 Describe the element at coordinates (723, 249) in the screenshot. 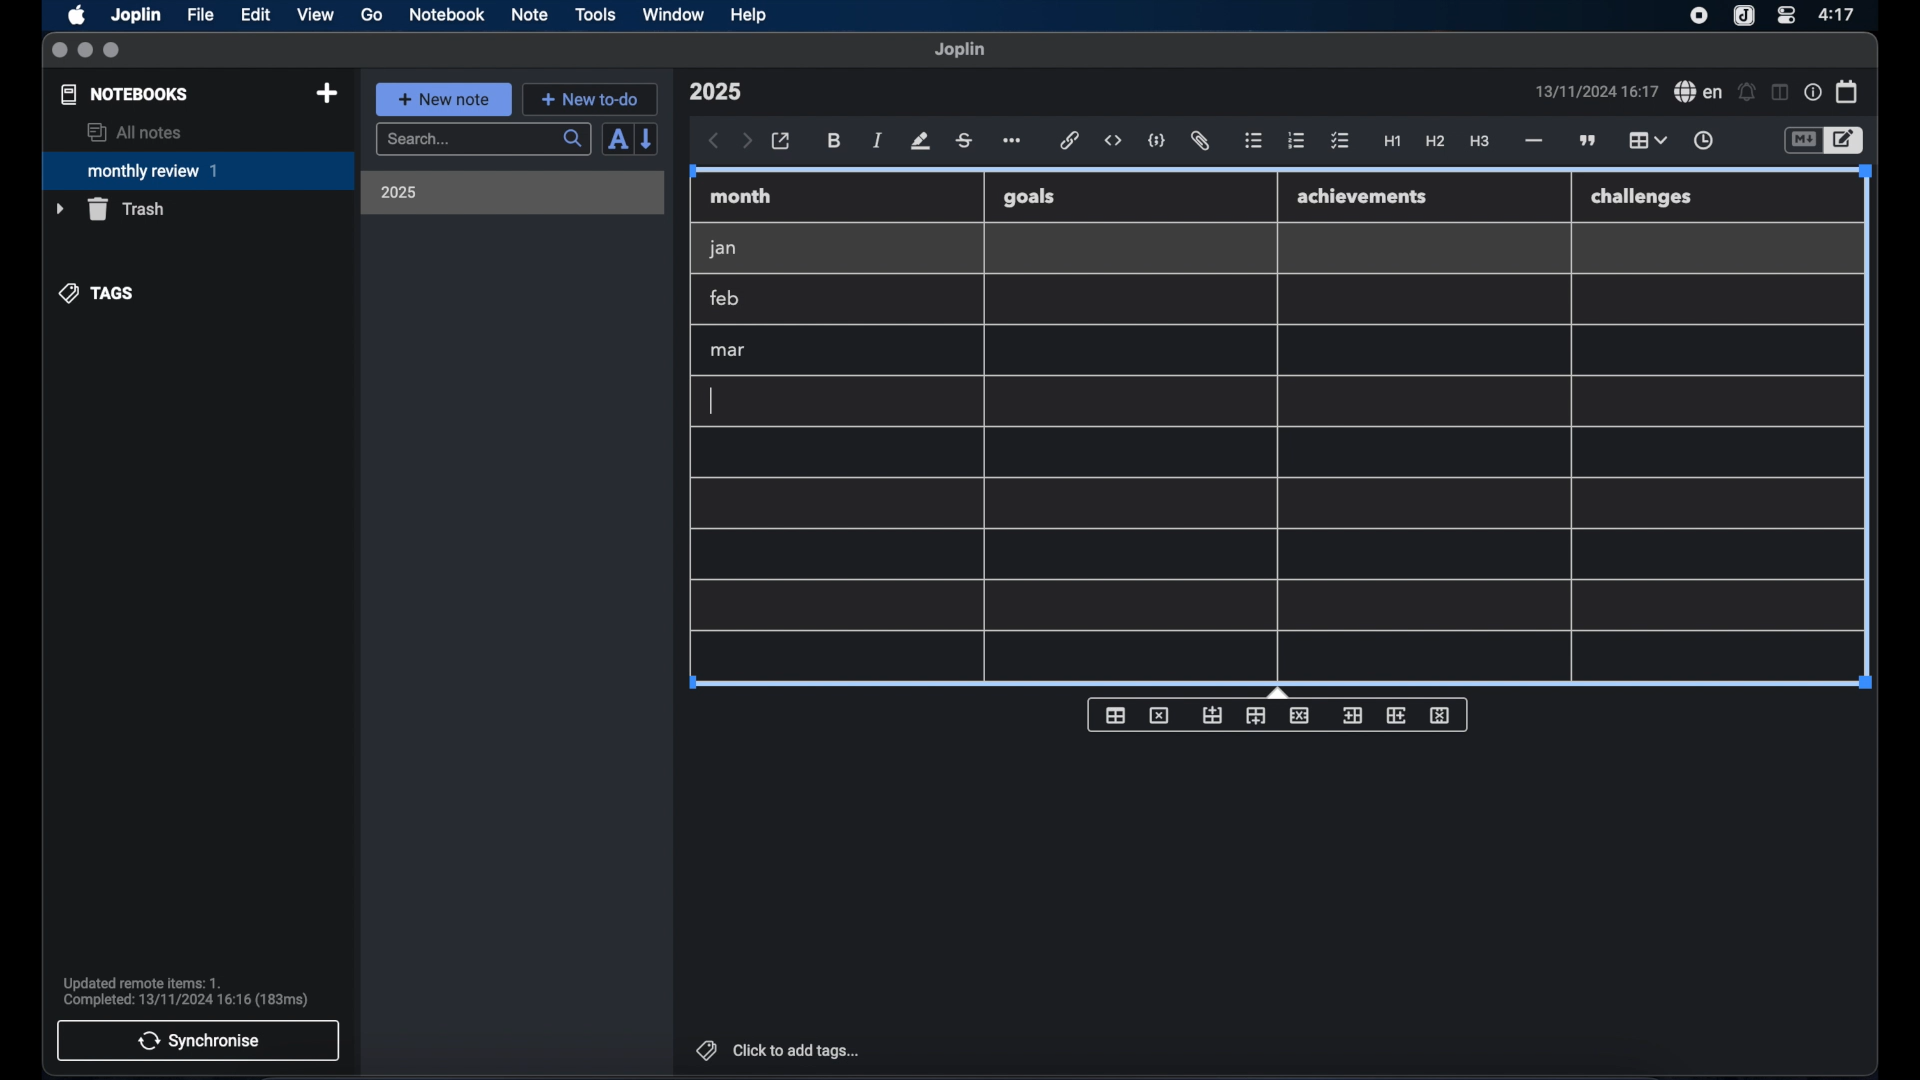

I see `jan` at that location.